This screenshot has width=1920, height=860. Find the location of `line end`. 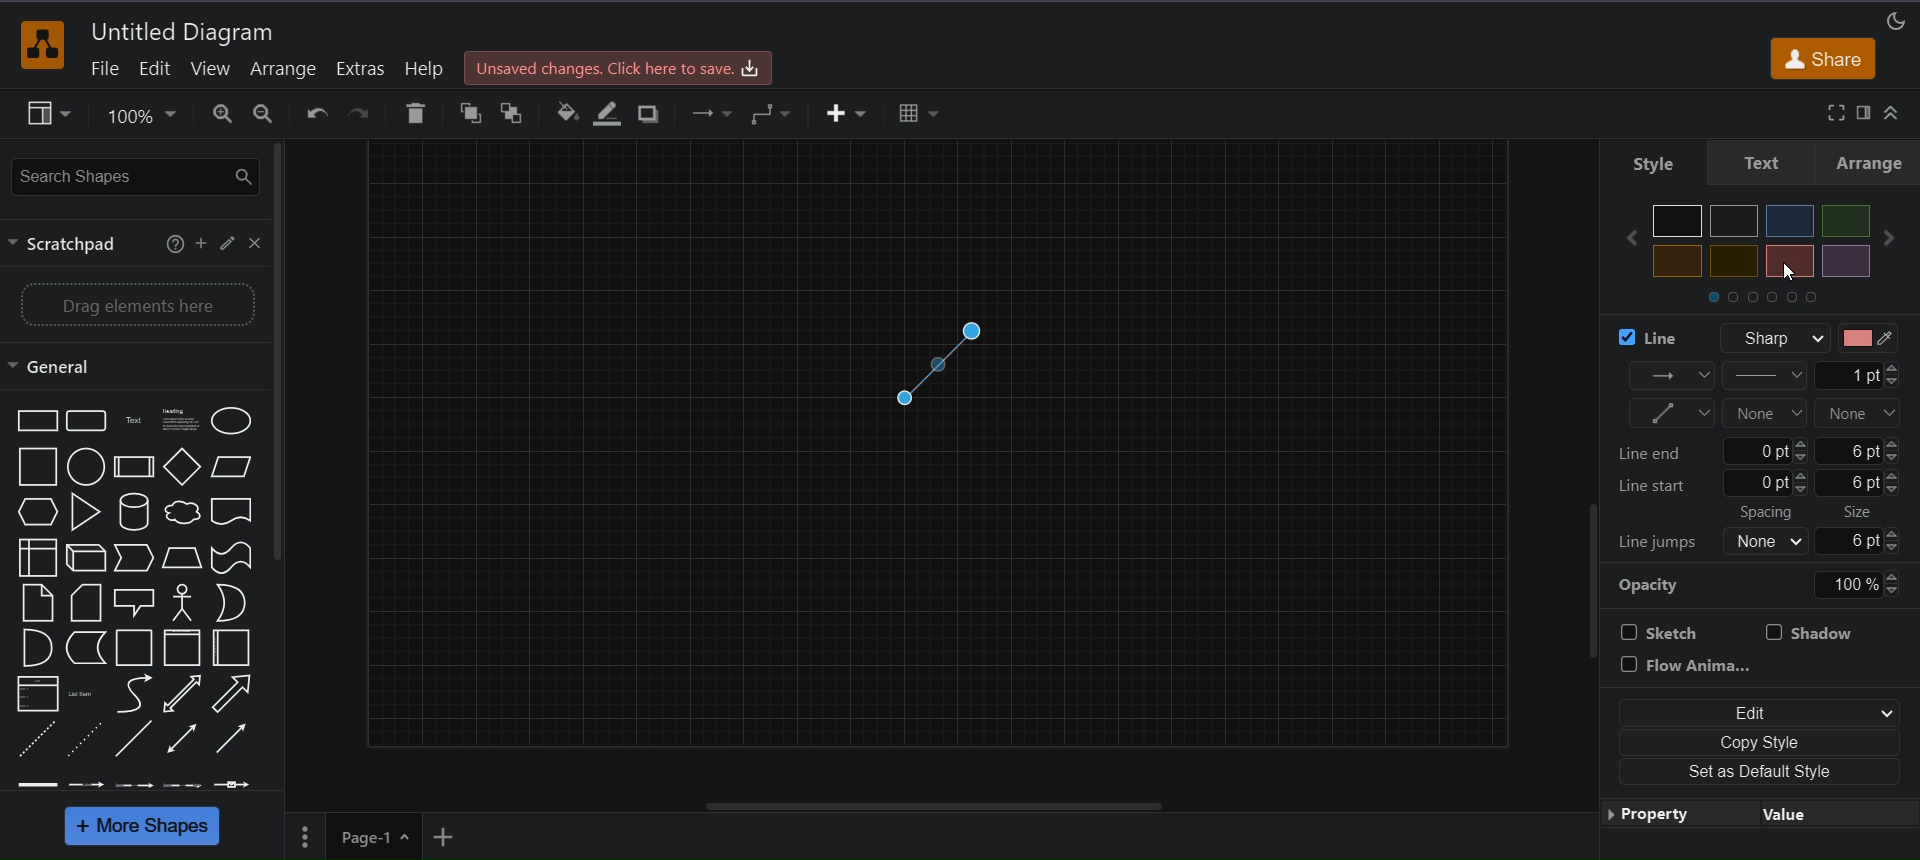

line end is located at coordinates (1765, 453).